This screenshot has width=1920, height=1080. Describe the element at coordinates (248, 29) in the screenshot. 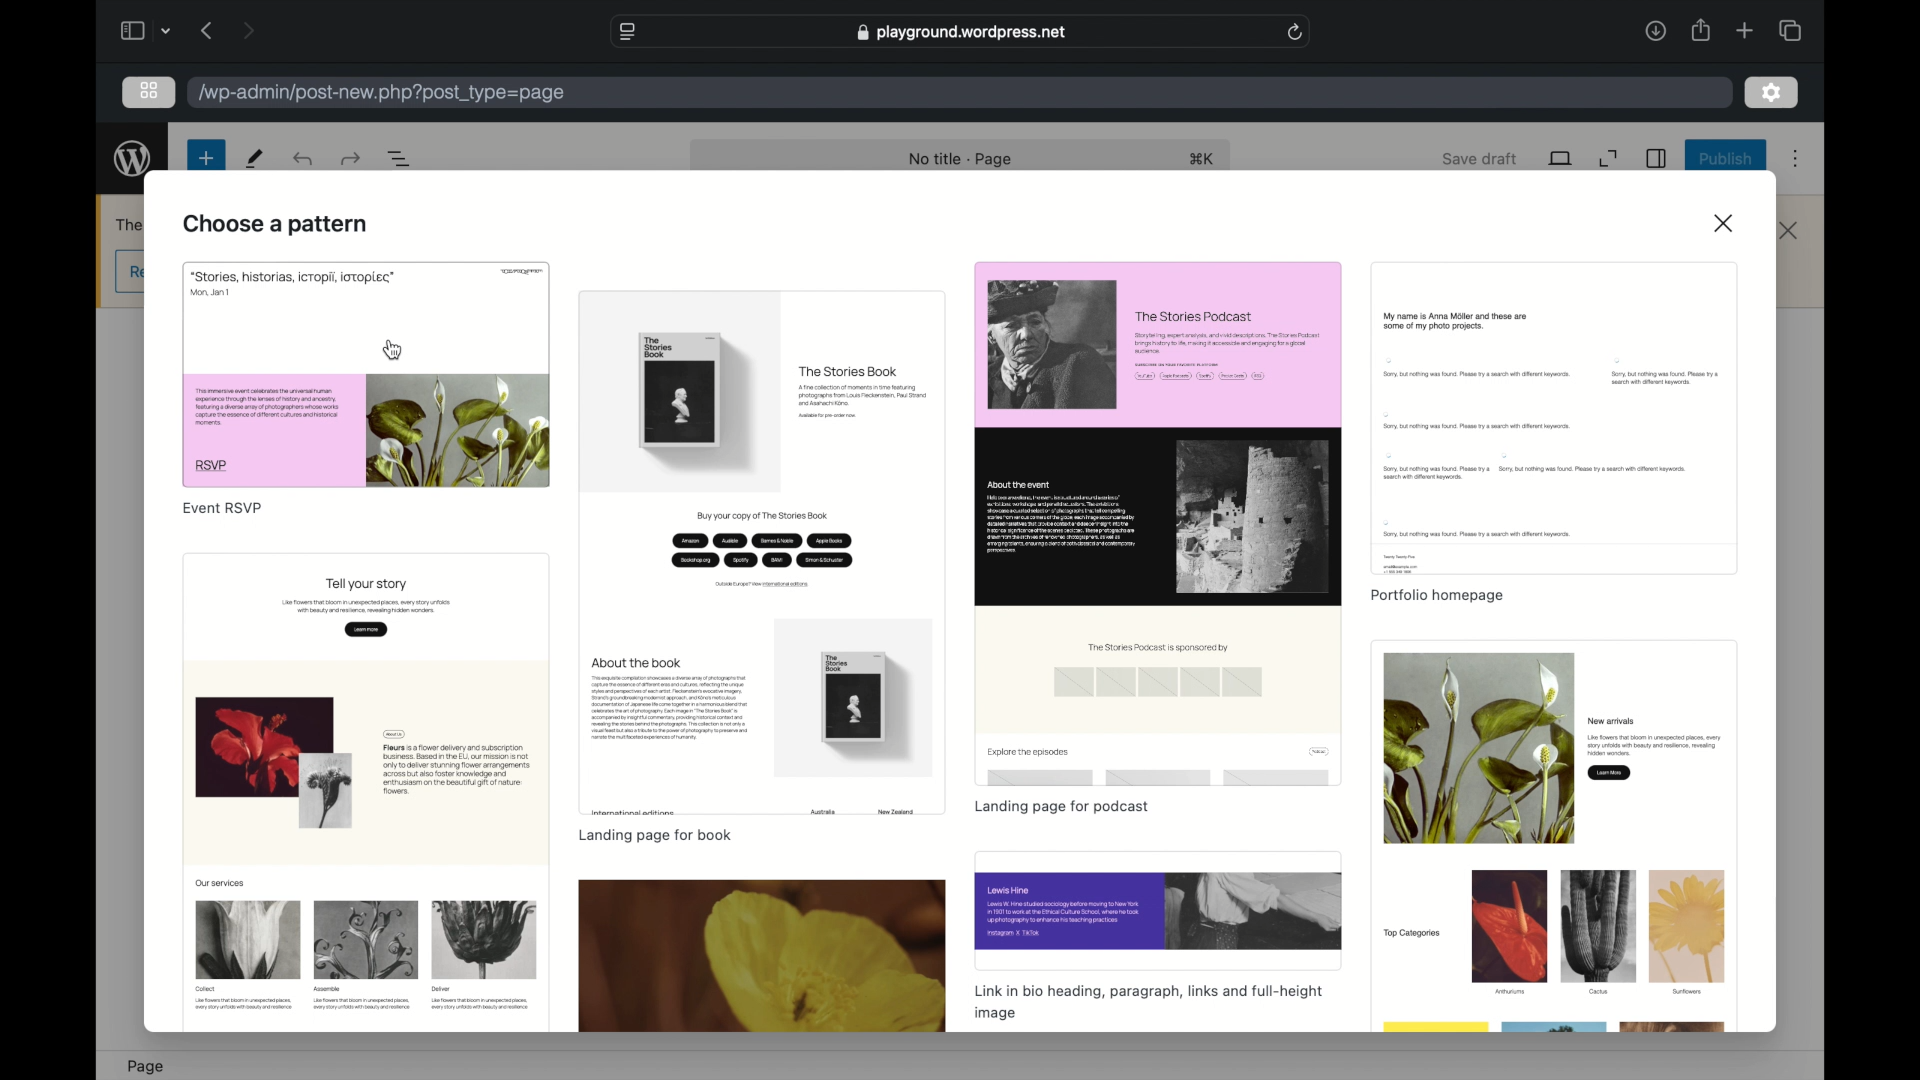

I see `next page` at that location.